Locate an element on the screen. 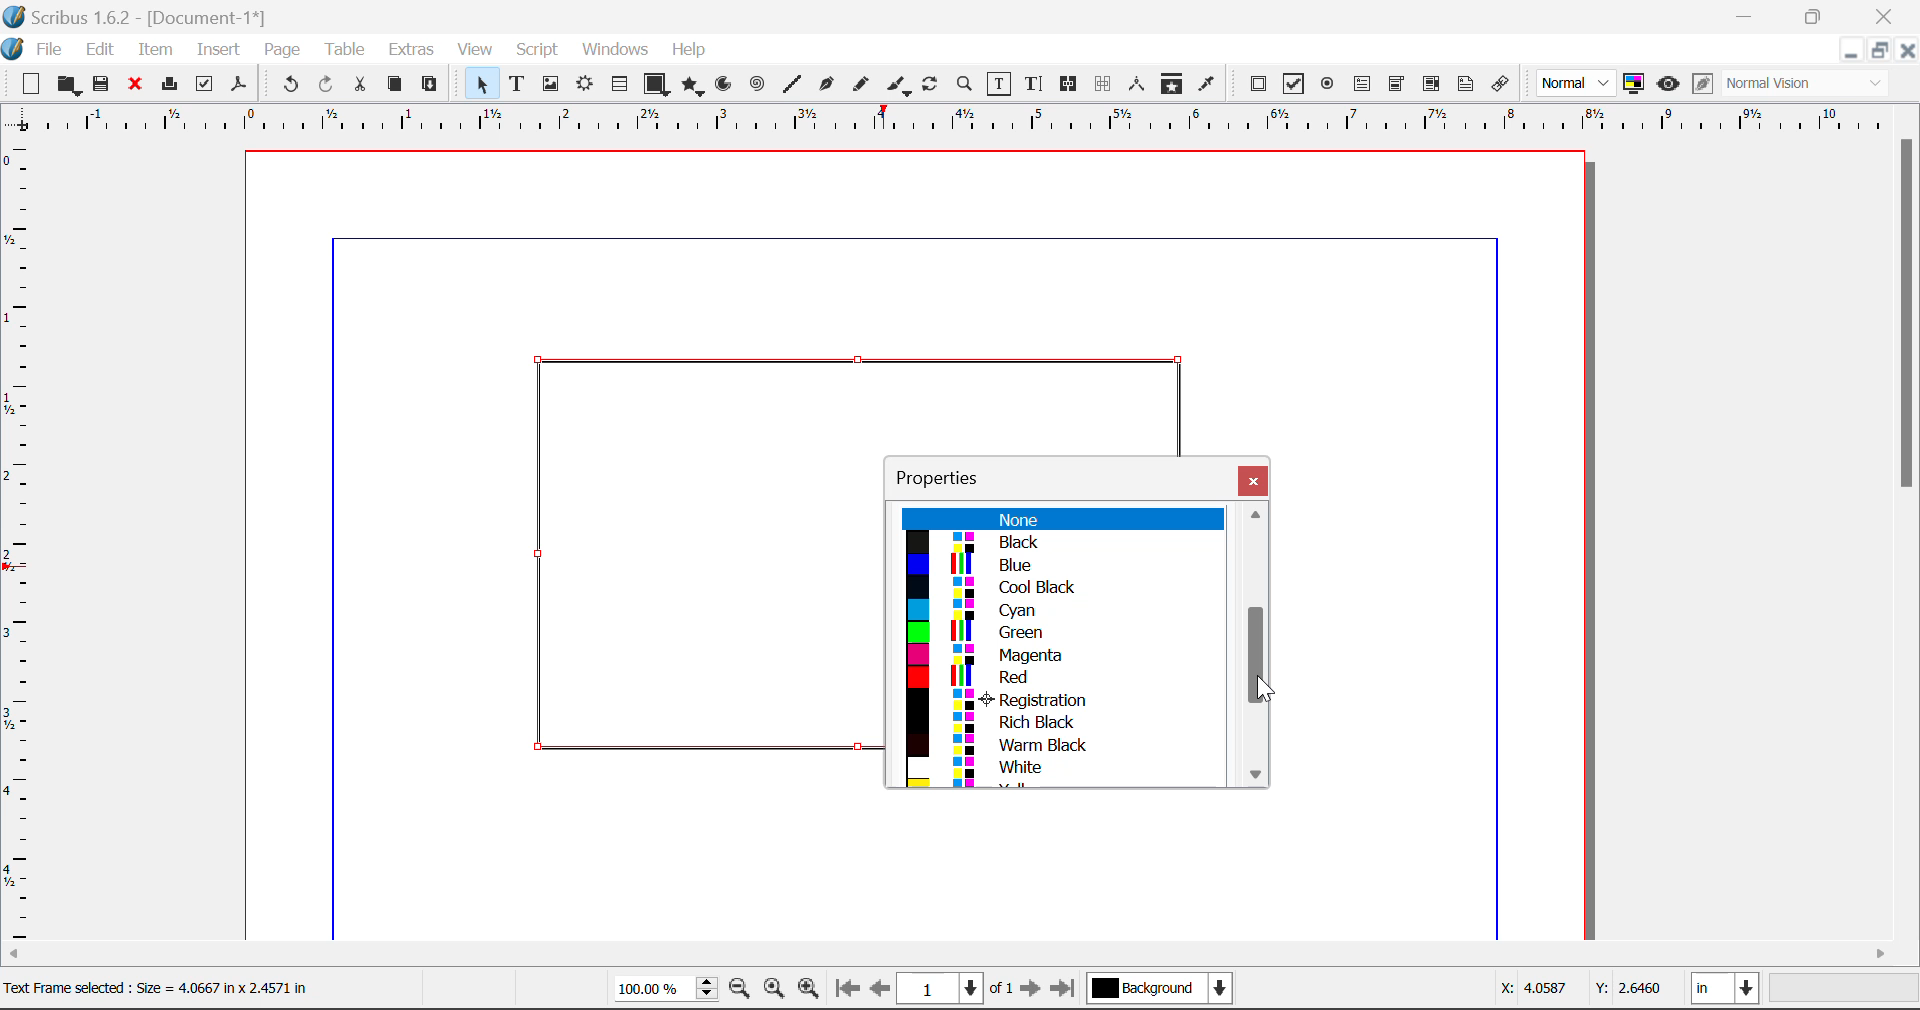 The height and width of the screenshot is (1010, 1920). Blue is located at coordinates (1061, 566).